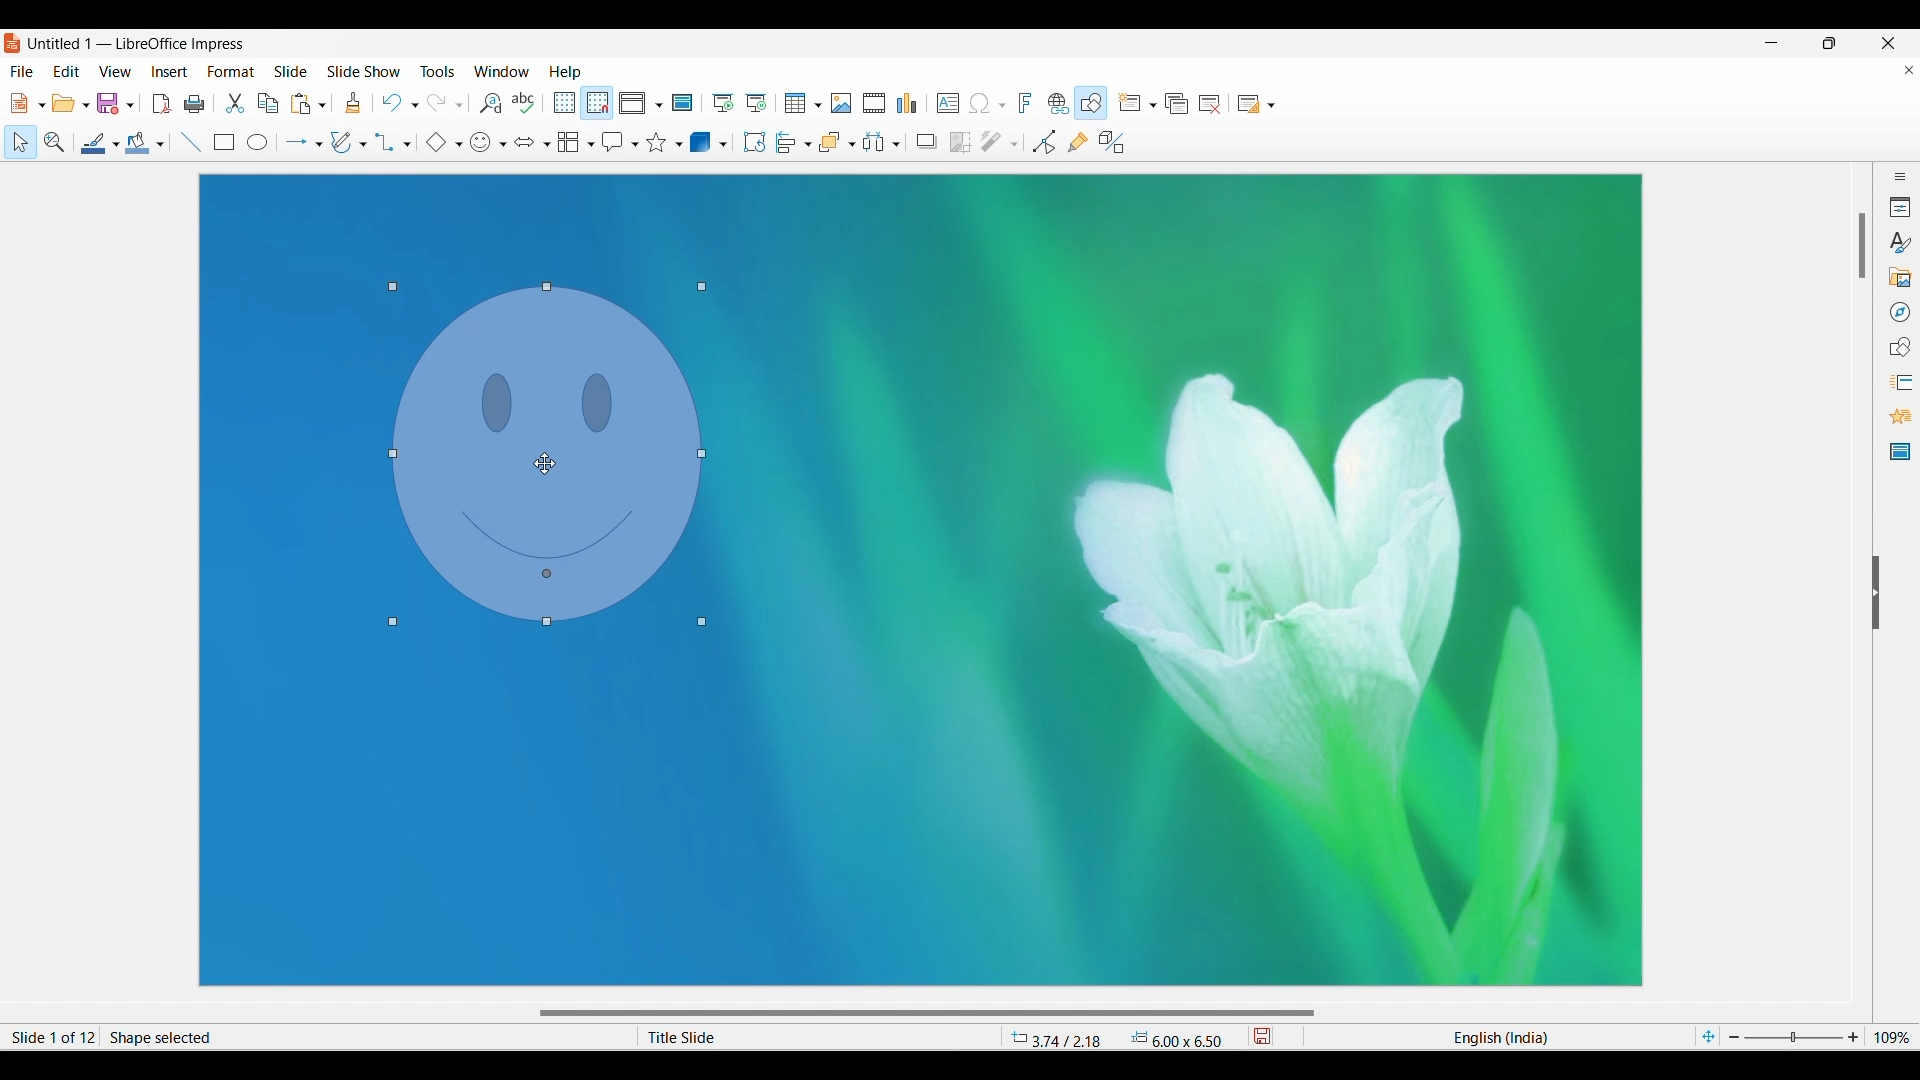 Image resolution: width=1920 pixels, height=1080 pixels. Describe the element at coordinates (990, 142) in the screenshot. I see `Chosen filter` at that location.